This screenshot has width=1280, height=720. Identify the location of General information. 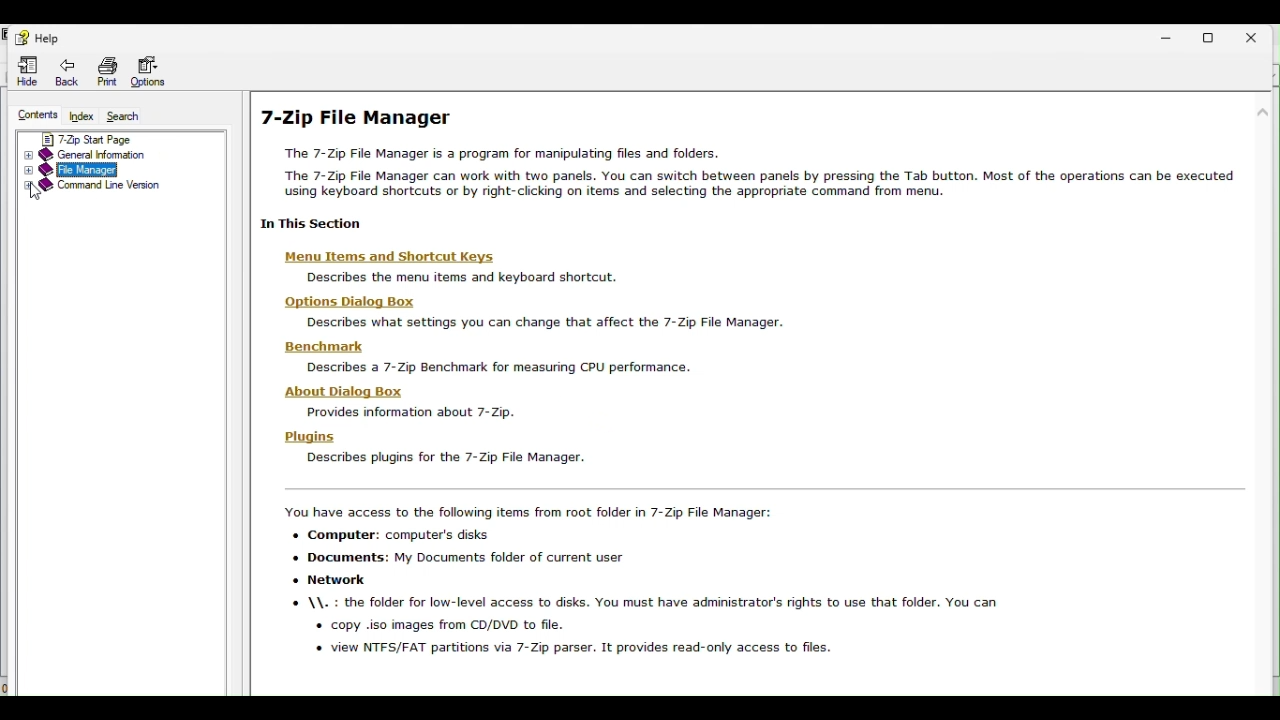
(122, 154).